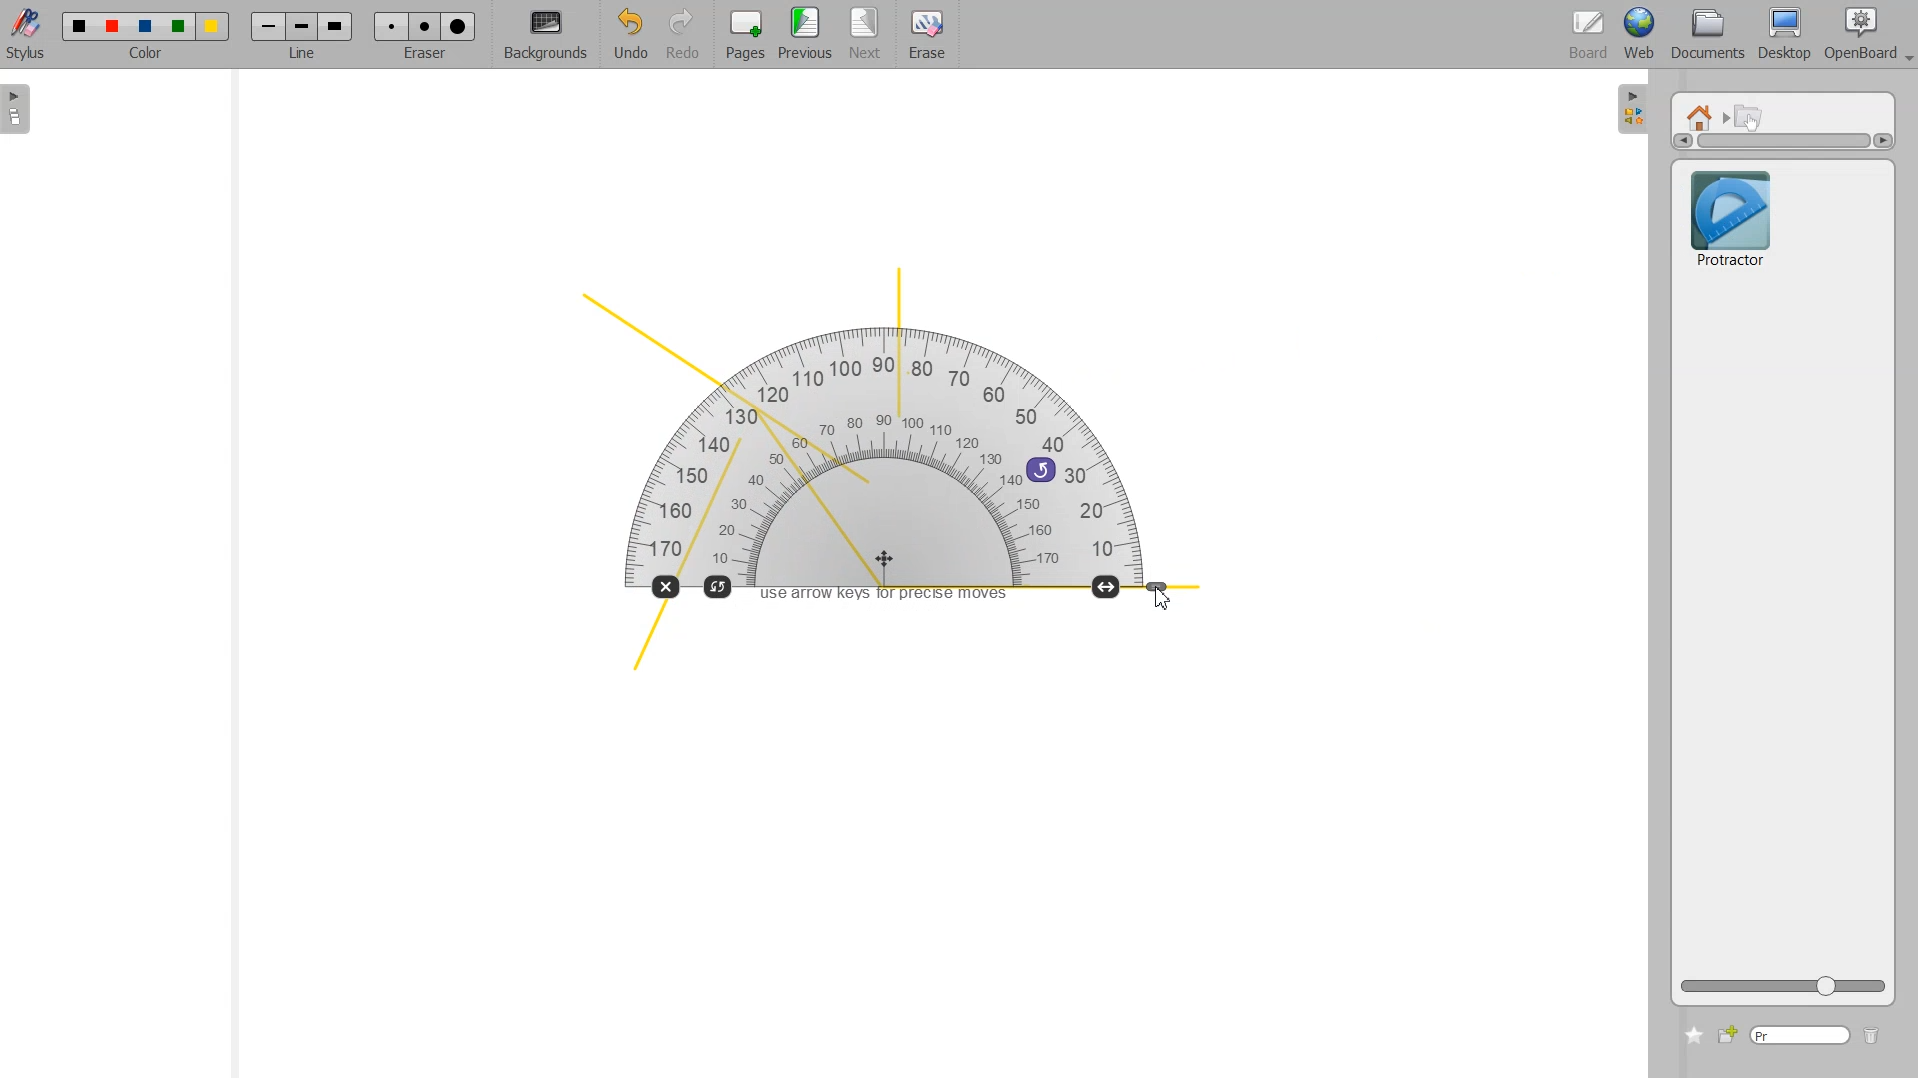  Describe the element at coordinates (627, 36) in the screenshot. I see `Undo` at that location.